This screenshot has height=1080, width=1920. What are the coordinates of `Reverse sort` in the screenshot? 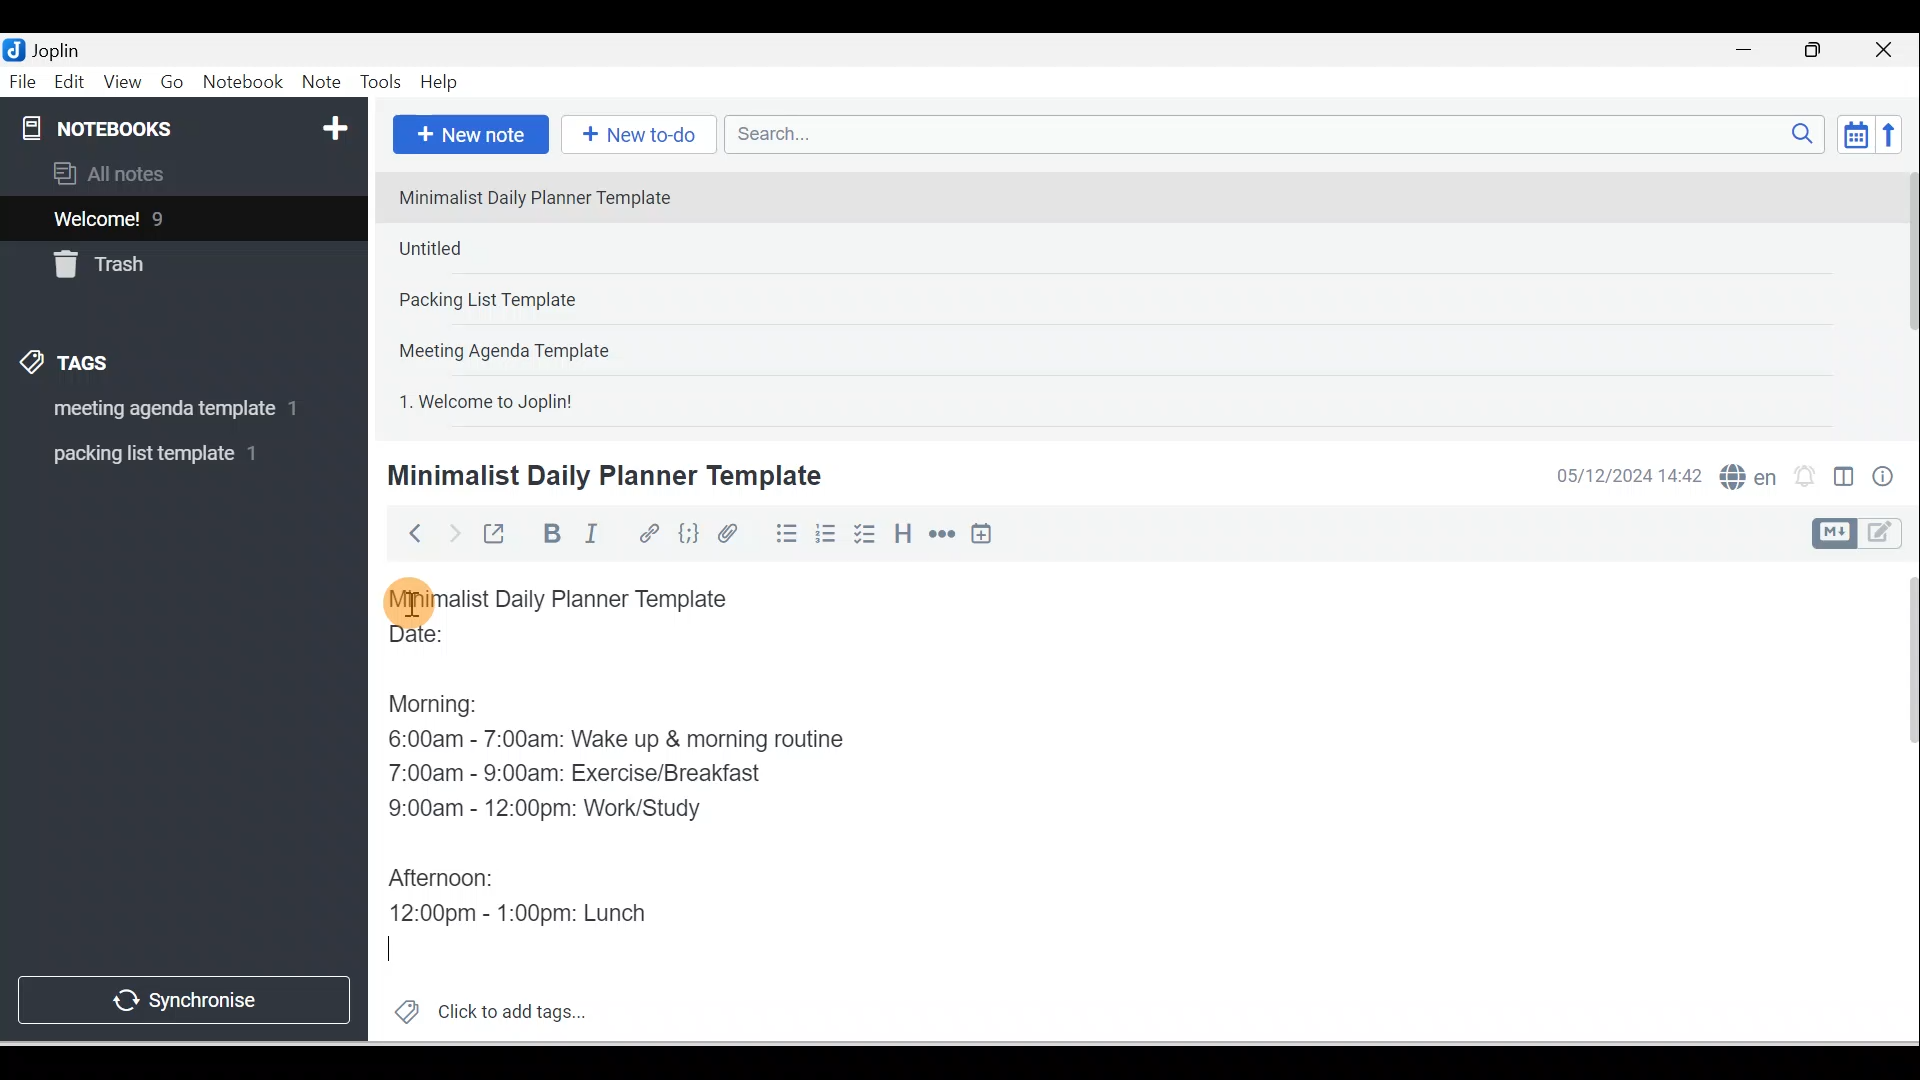 It's located at (1895, 134).